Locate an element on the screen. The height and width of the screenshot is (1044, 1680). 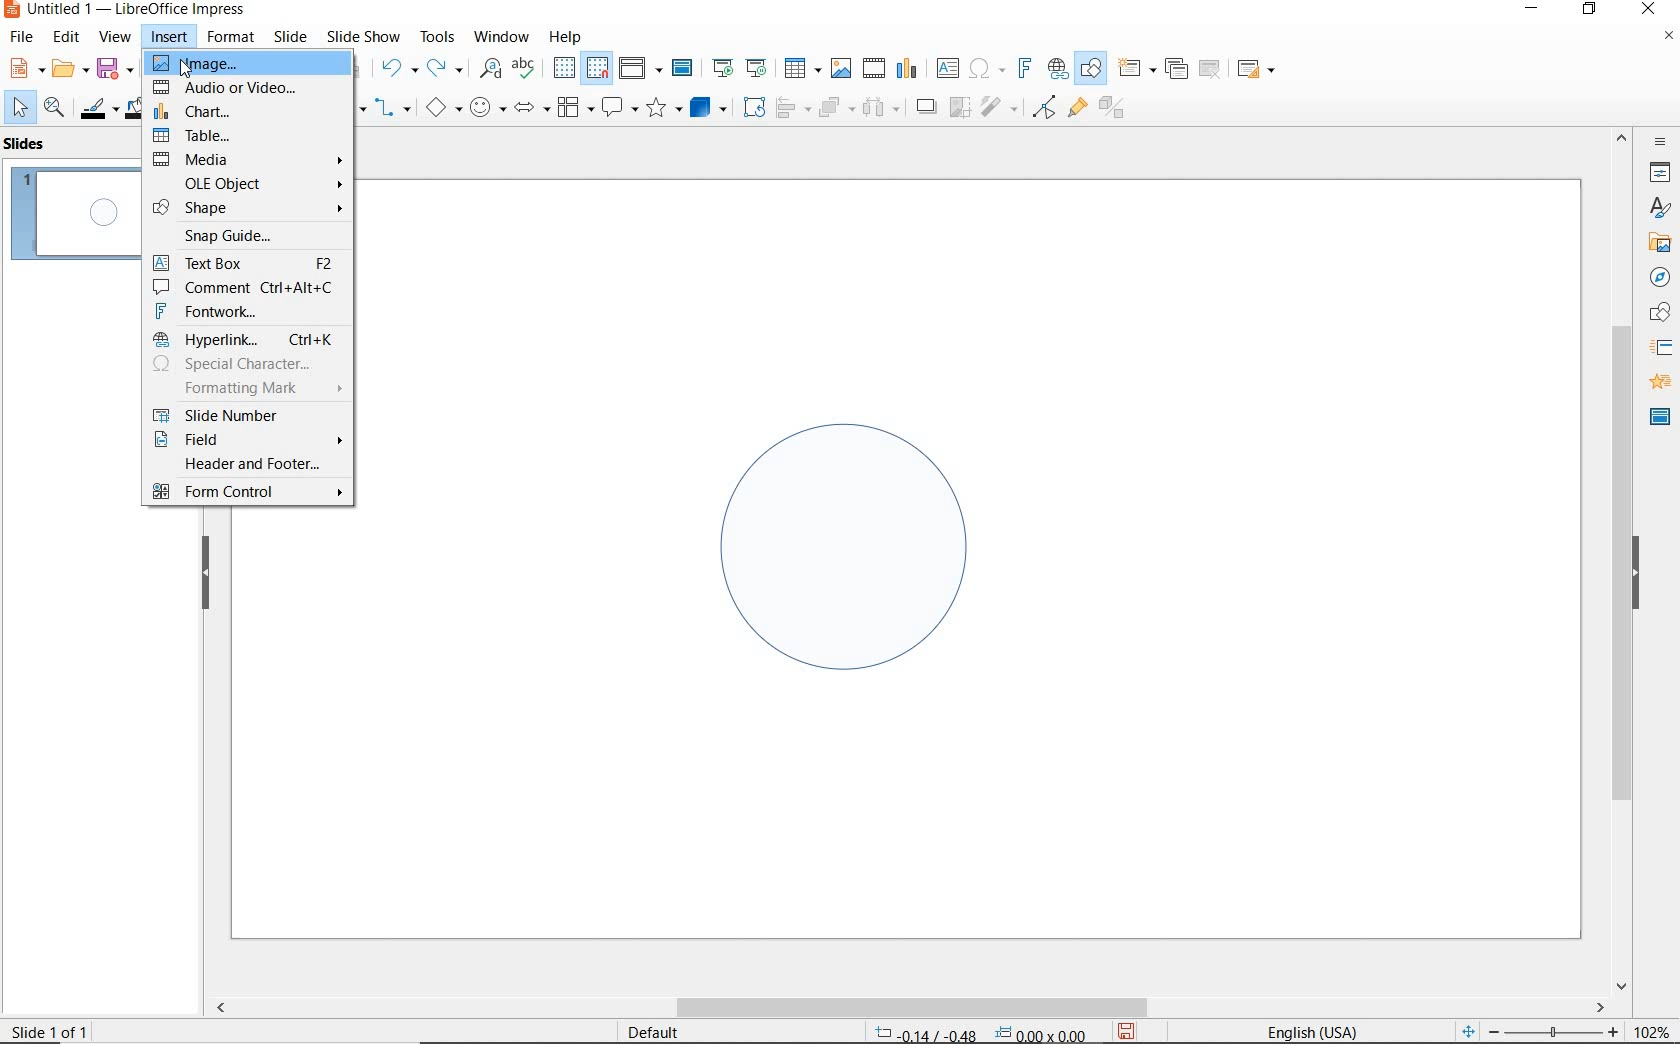
new slide is located at coordinates (1136, 69).